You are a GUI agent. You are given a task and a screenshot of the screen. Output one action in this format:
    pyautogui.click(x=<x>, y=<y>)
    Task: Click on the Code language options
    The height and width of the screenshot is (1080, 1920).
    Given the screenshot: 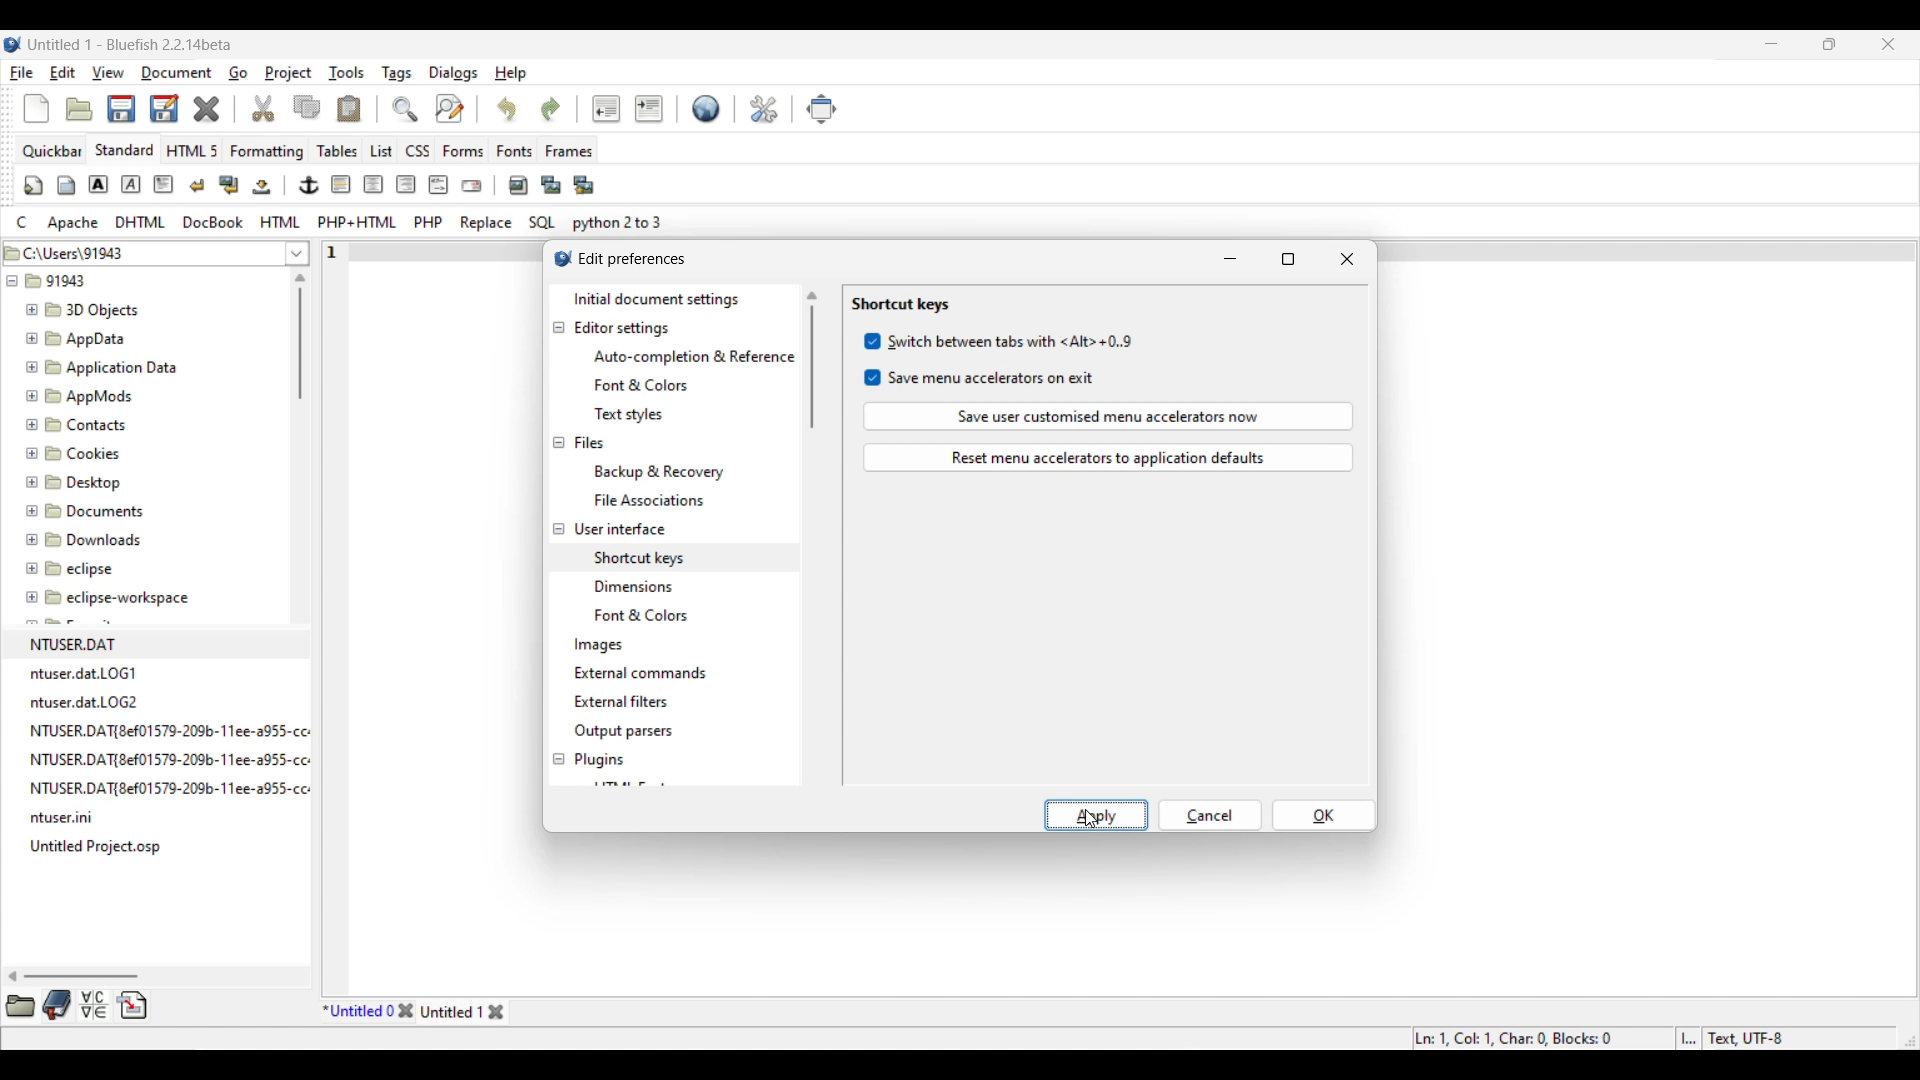 What is the action you would take?
    pyautogui.click(x=340, y=222)
    